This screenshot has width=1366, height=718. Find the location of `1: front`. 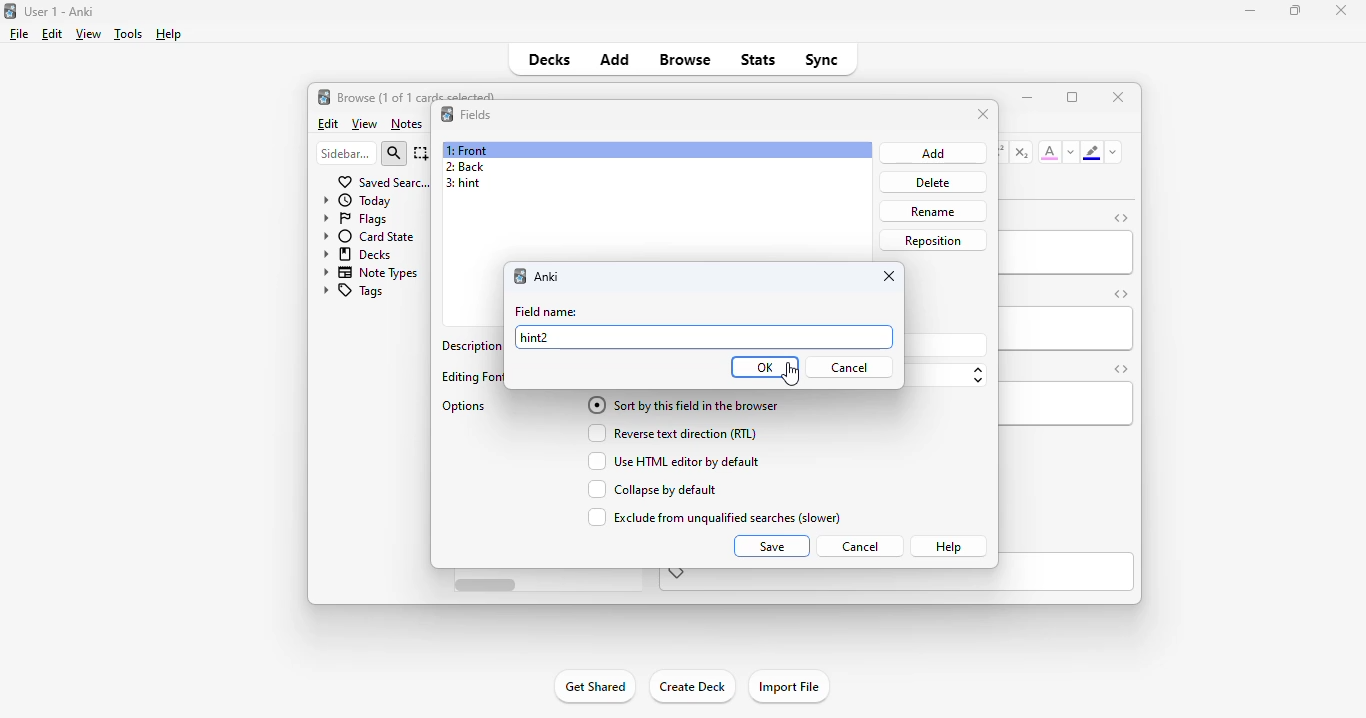

1: front is located at coordinates (469, 150).